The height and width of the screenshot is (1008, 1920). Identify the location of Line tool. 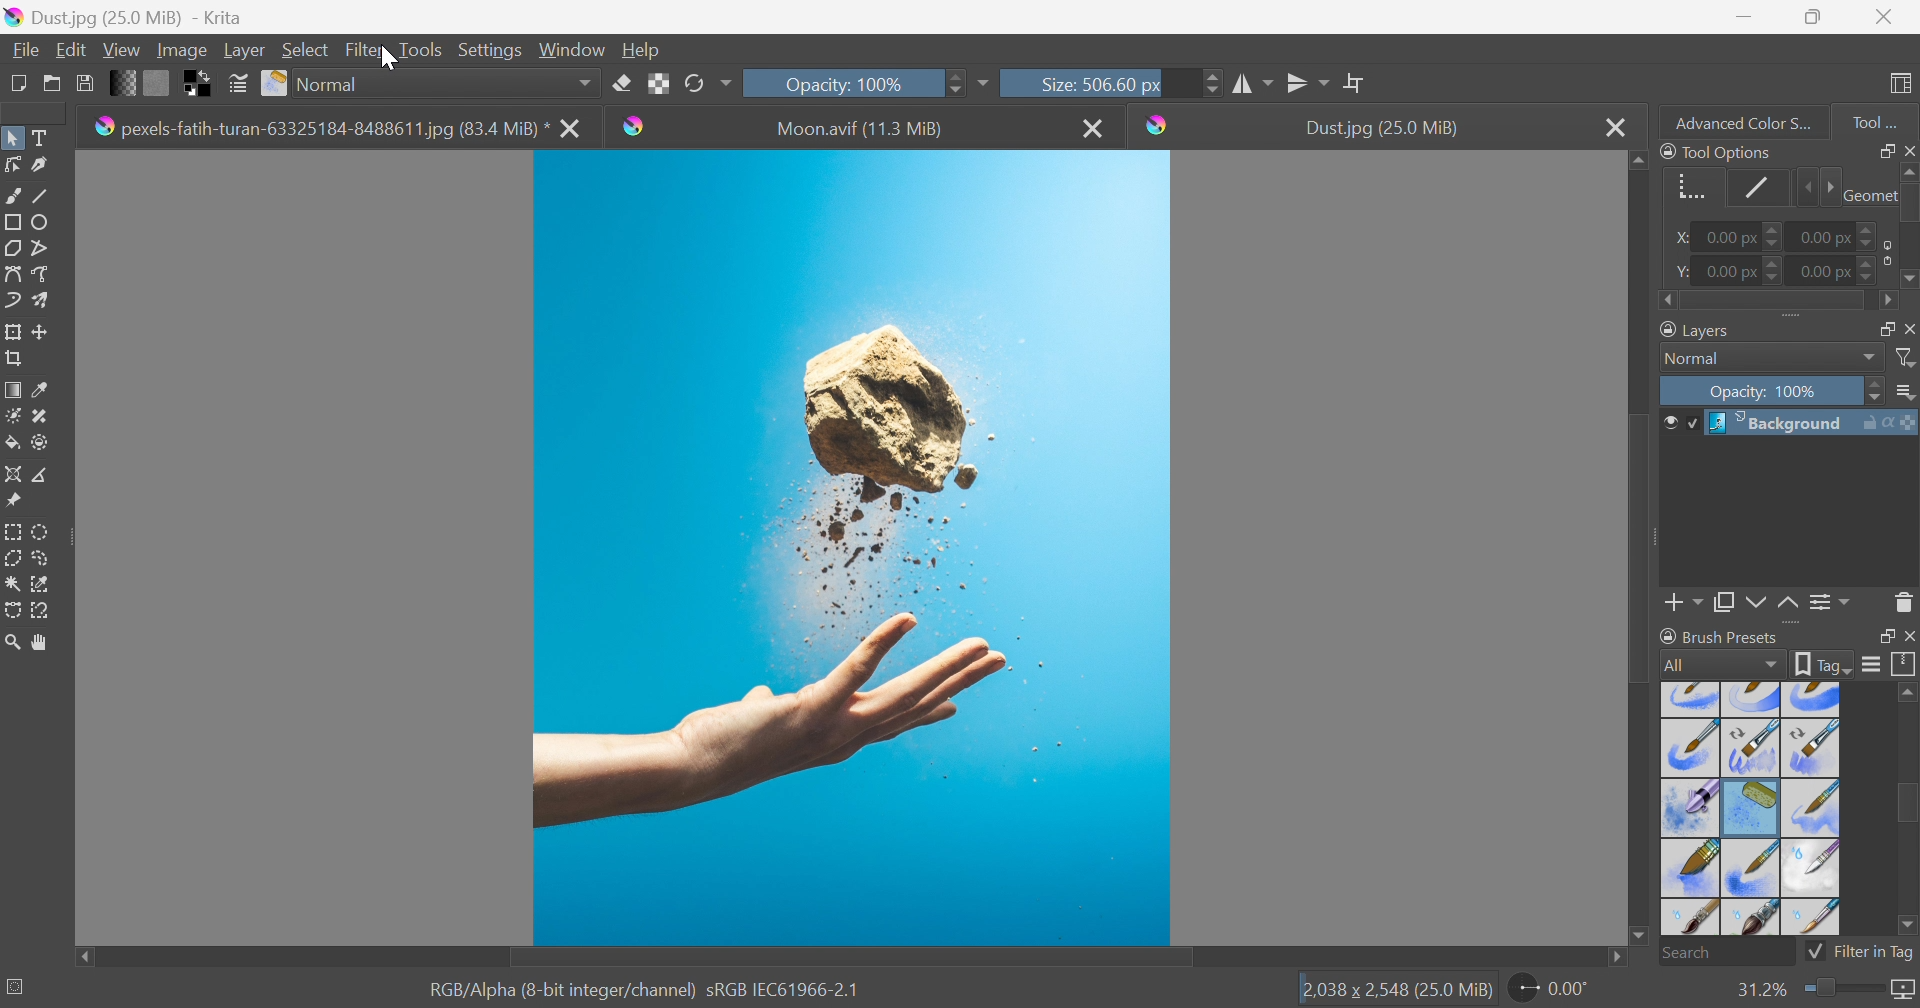
(48, 196).